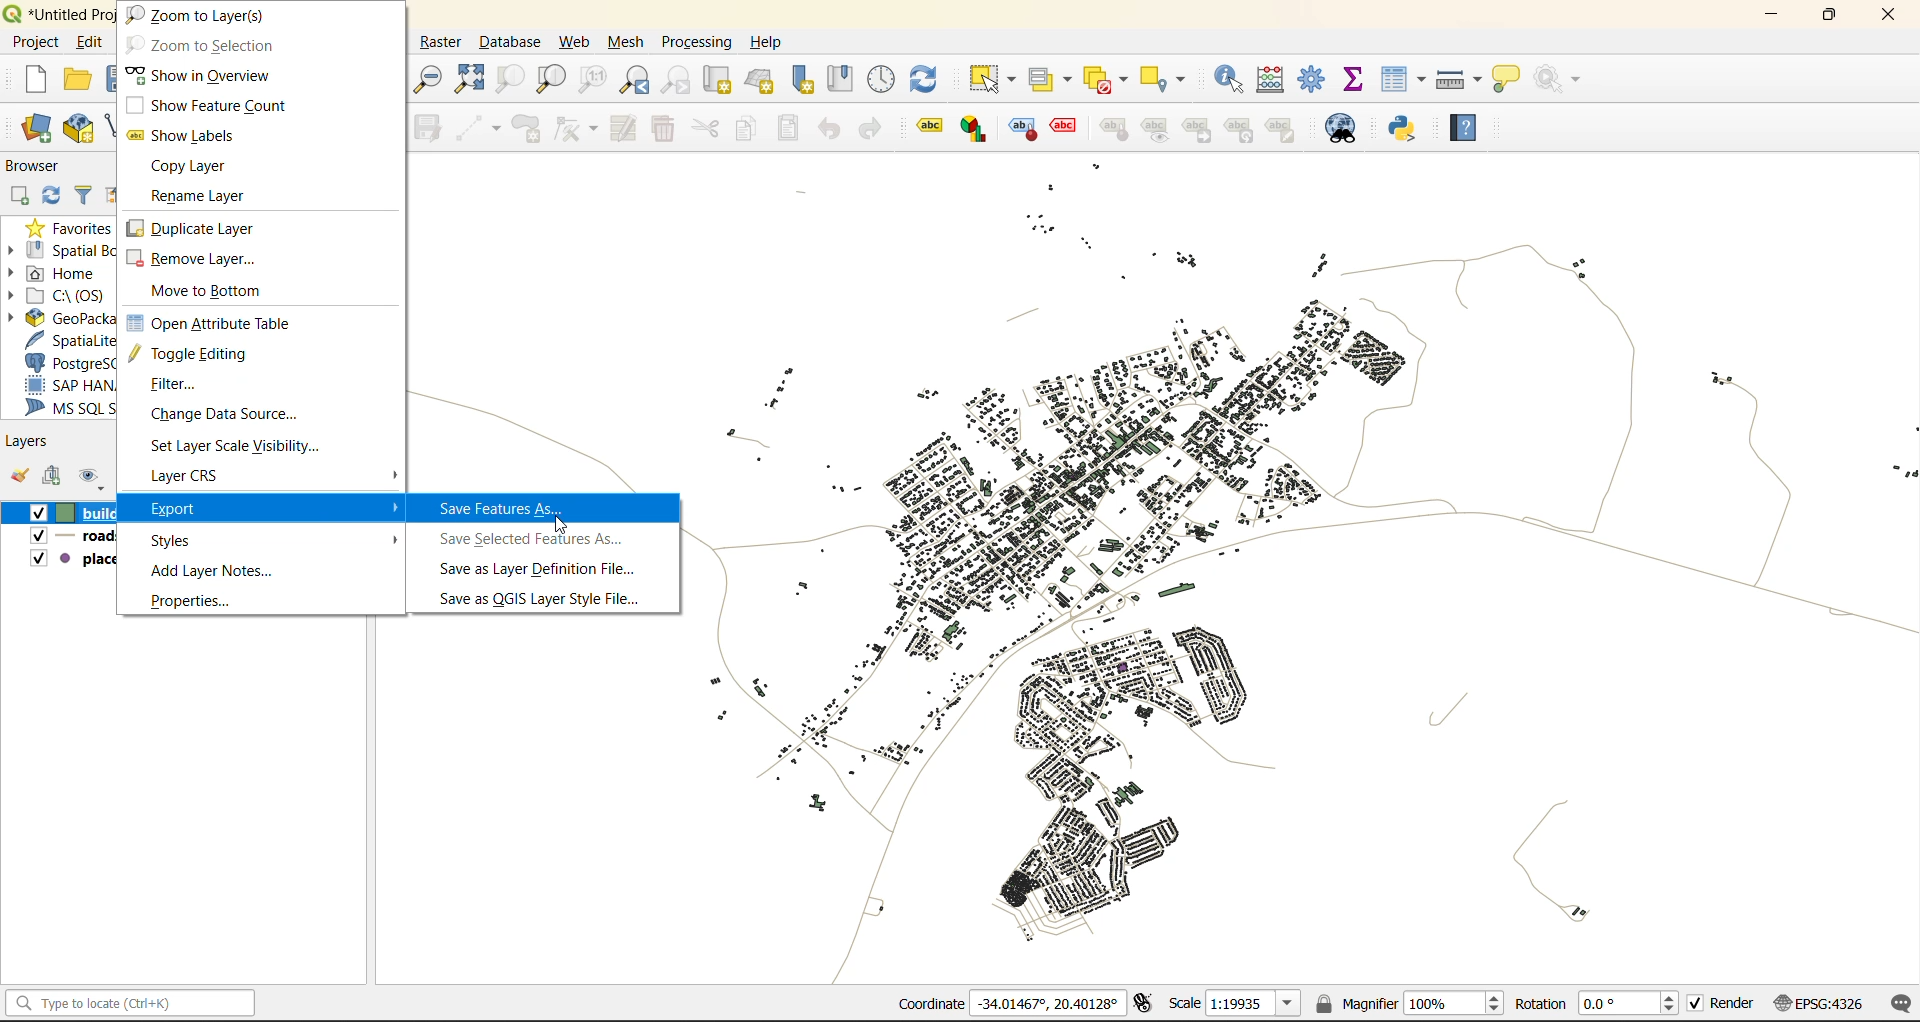  What do you see at coordinates (1147, 1004) in the screenshot?
I see `toggle extents` at bounding box center [1147, 1004].